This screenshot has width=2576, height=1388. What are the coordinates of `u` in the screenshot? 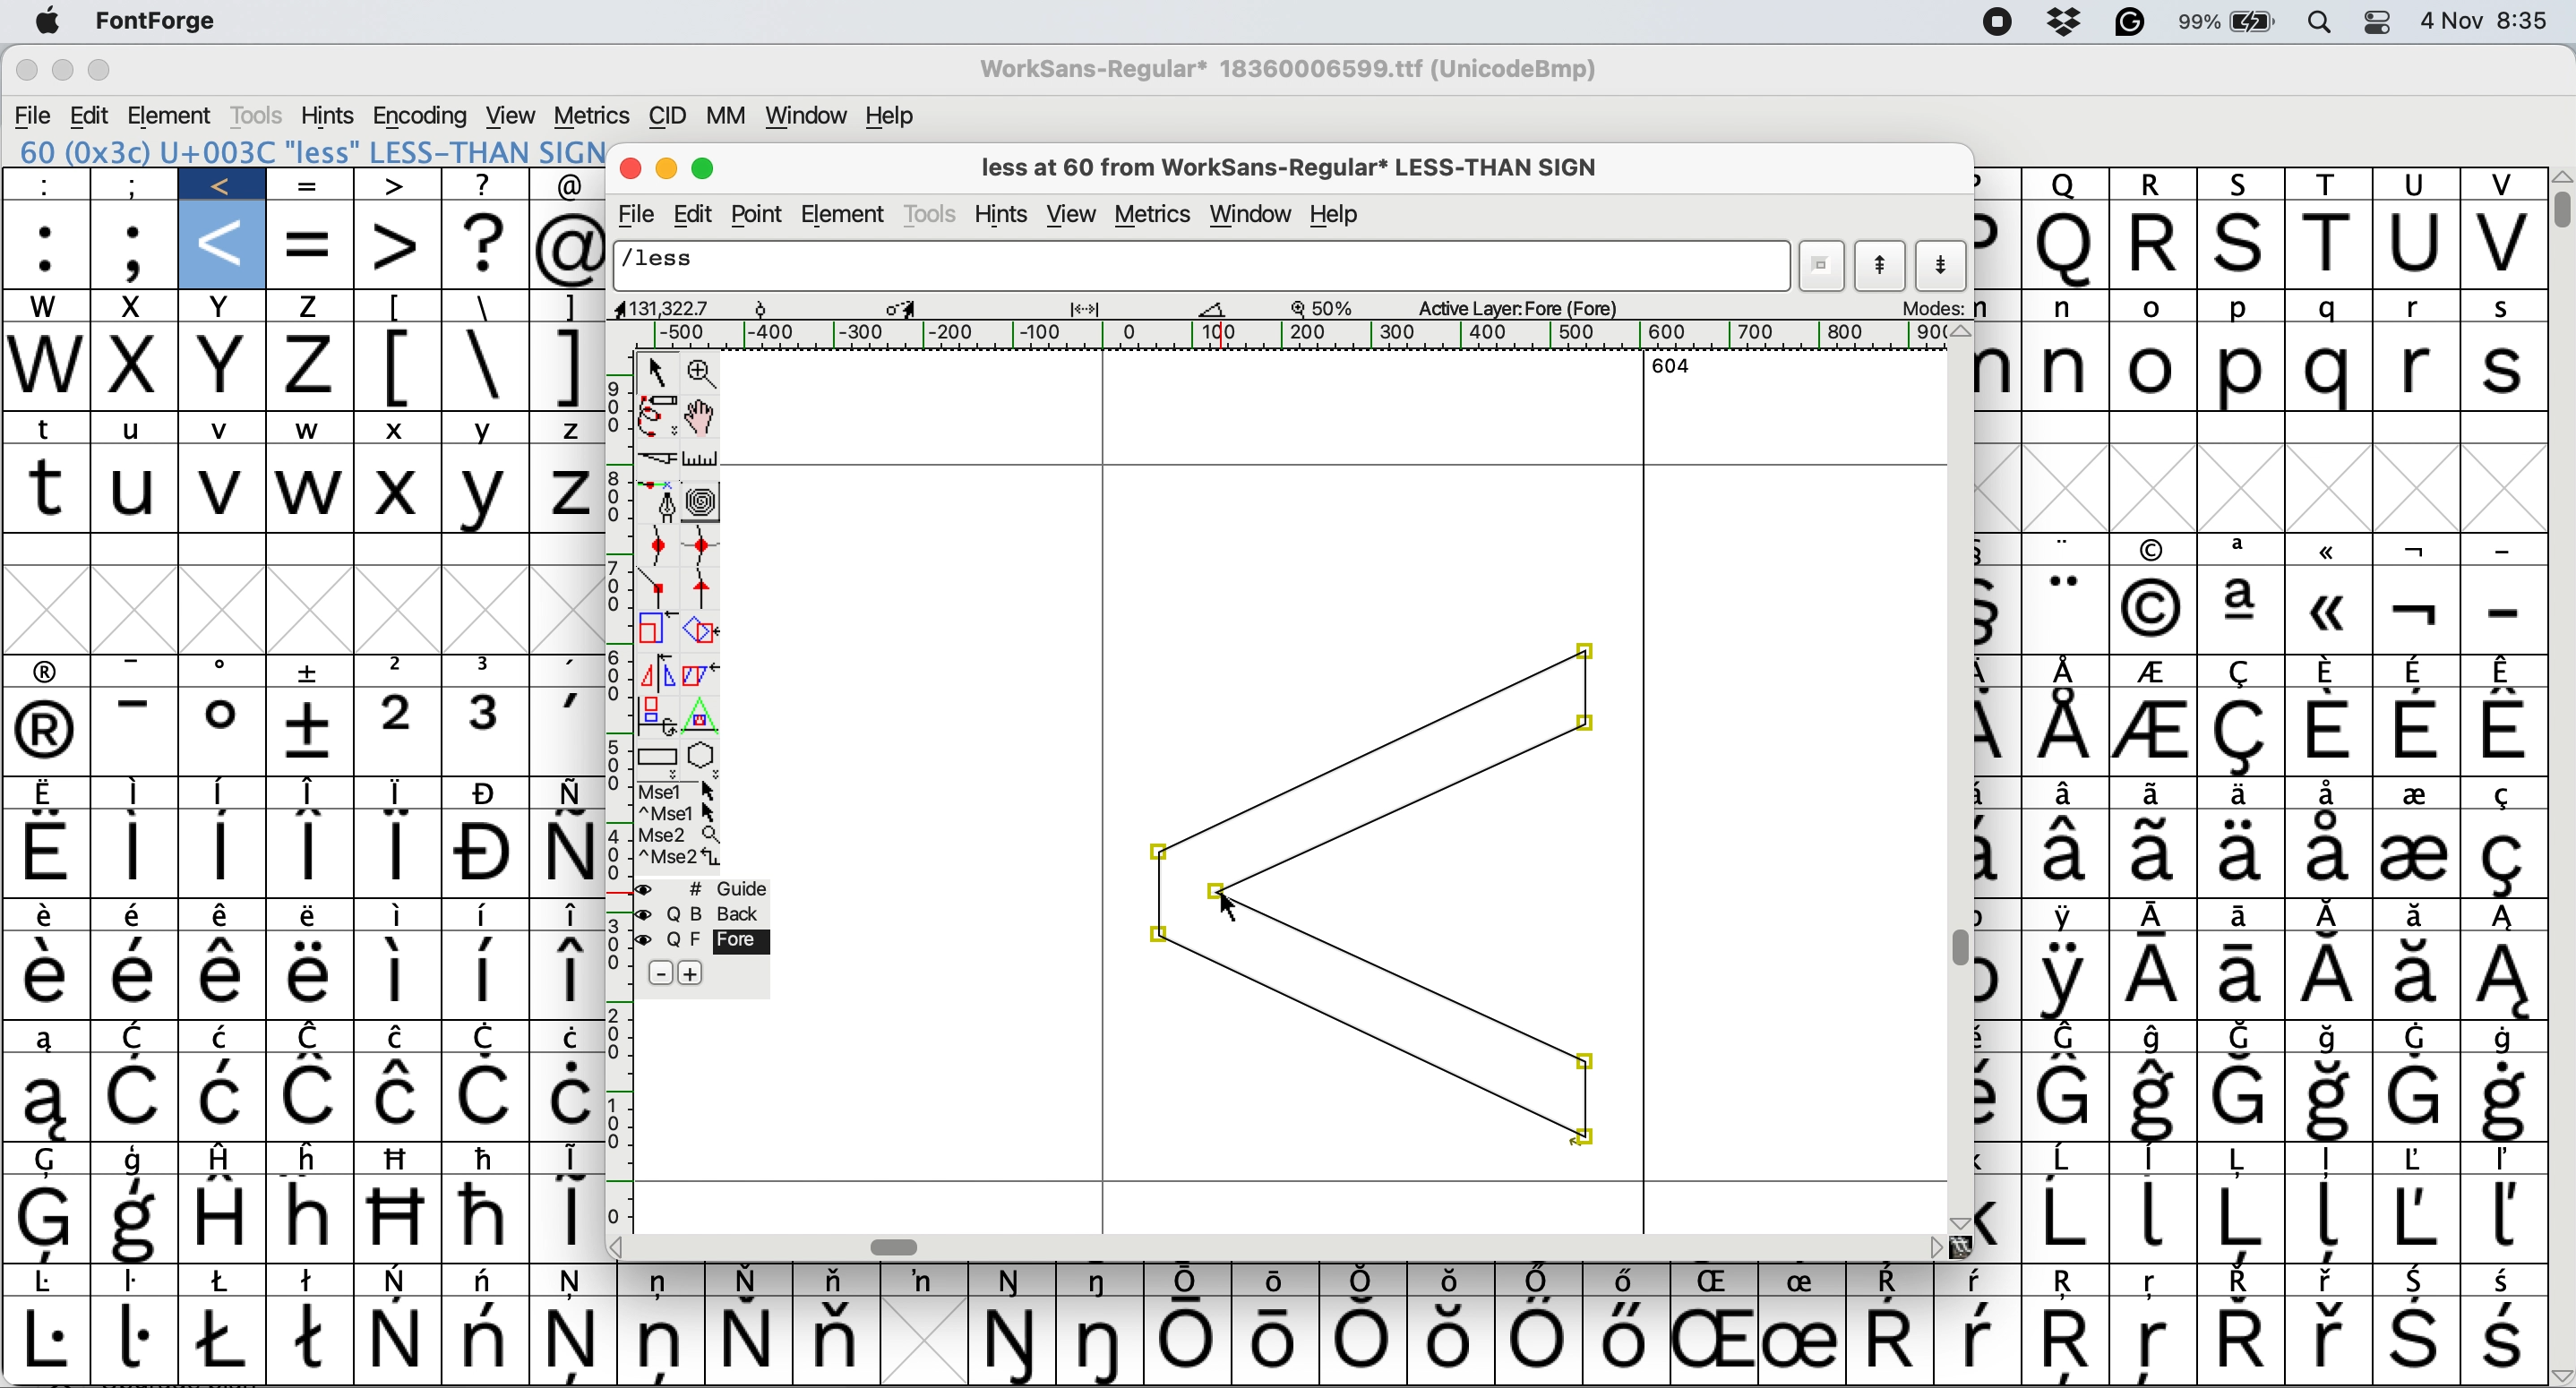 It's located at (137, 490).